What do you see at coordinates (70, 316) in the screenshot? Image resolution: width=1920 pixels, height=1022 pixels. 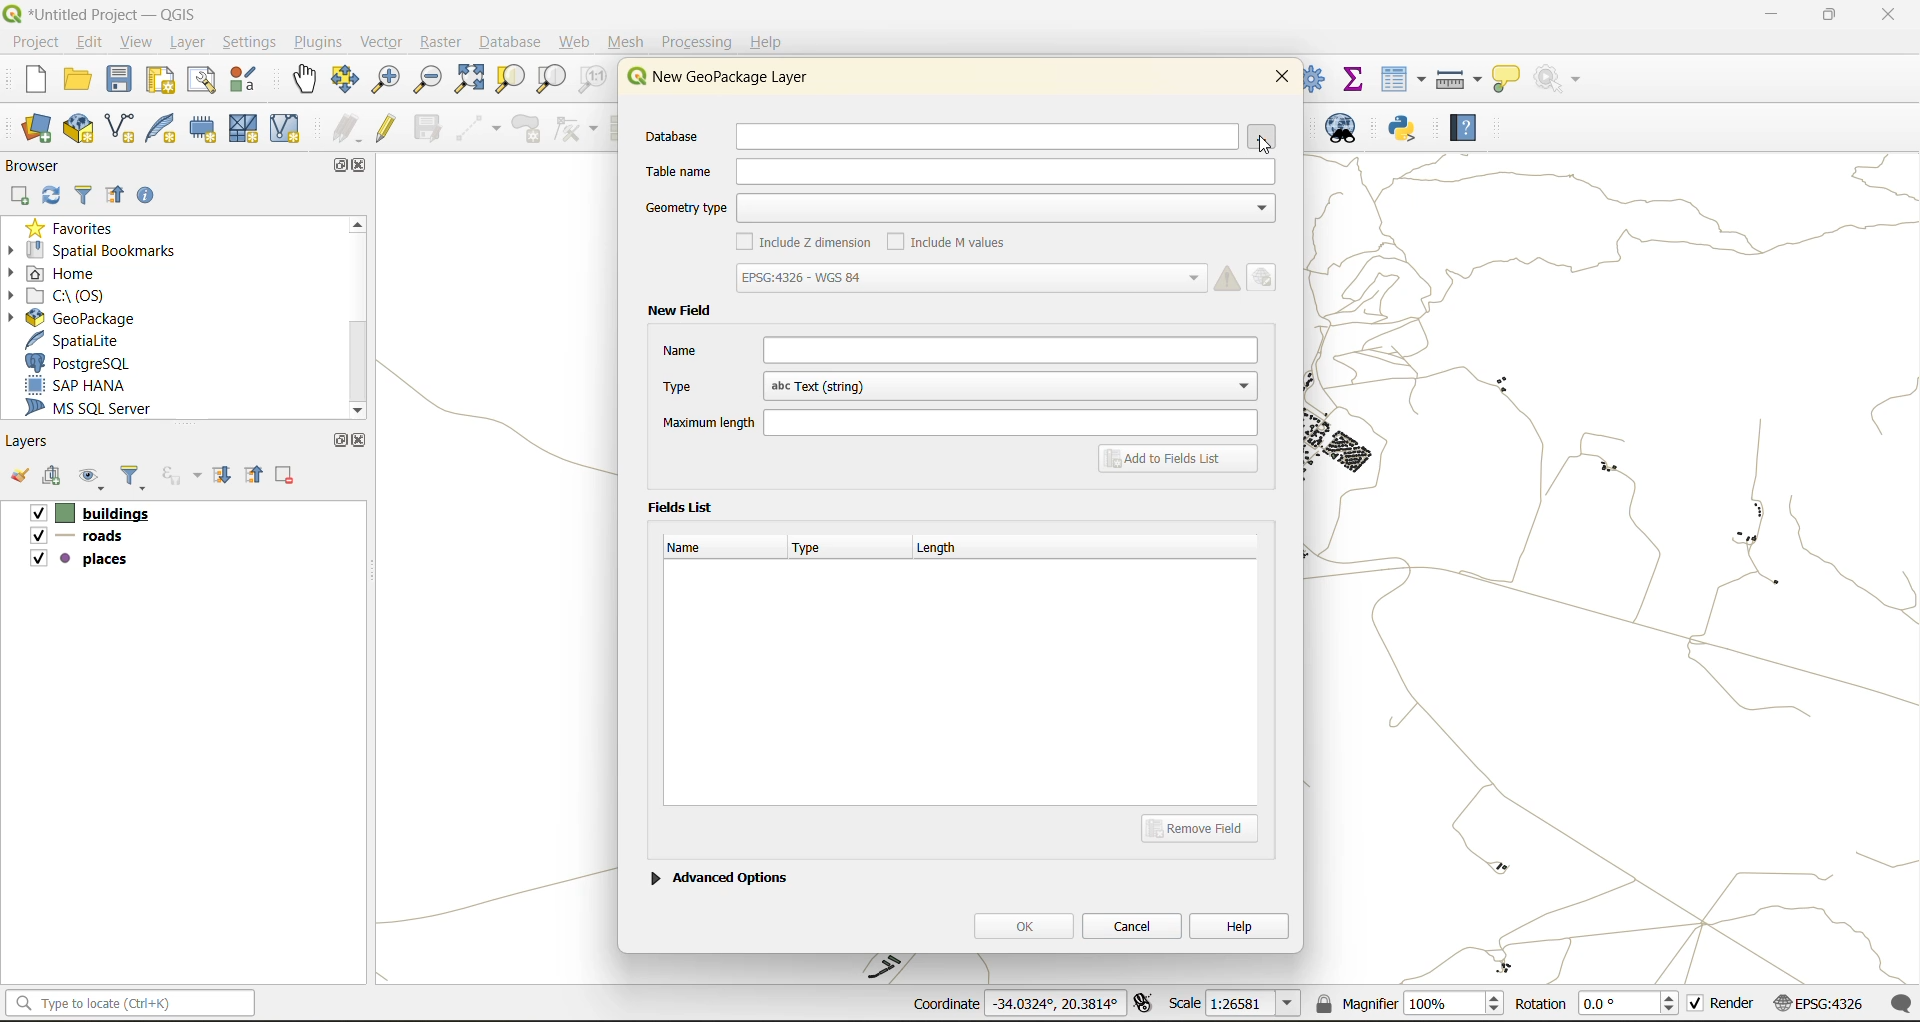 I see `geopackage` at bounding box center [70, 316].